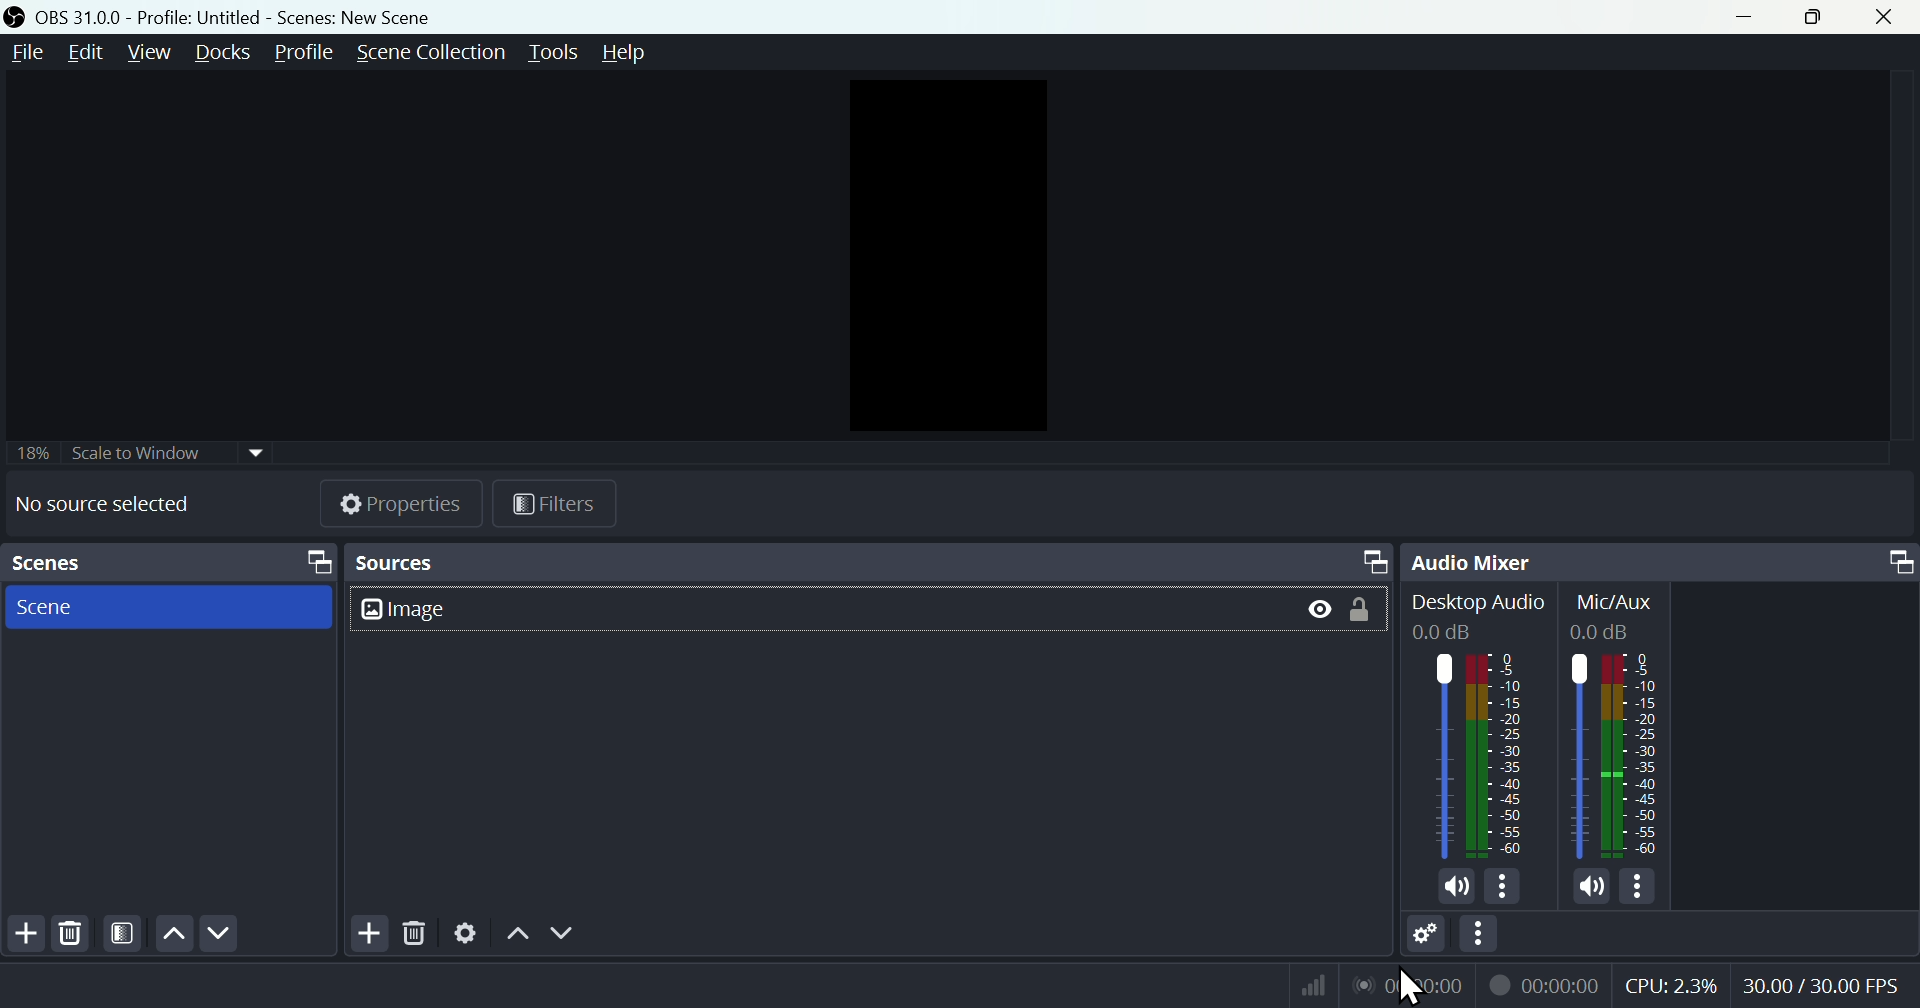 This screenshot has height=1008, width=1920. Describe the element at coordinates (1641, 888) in the screenshot. I see `more options` at that location.